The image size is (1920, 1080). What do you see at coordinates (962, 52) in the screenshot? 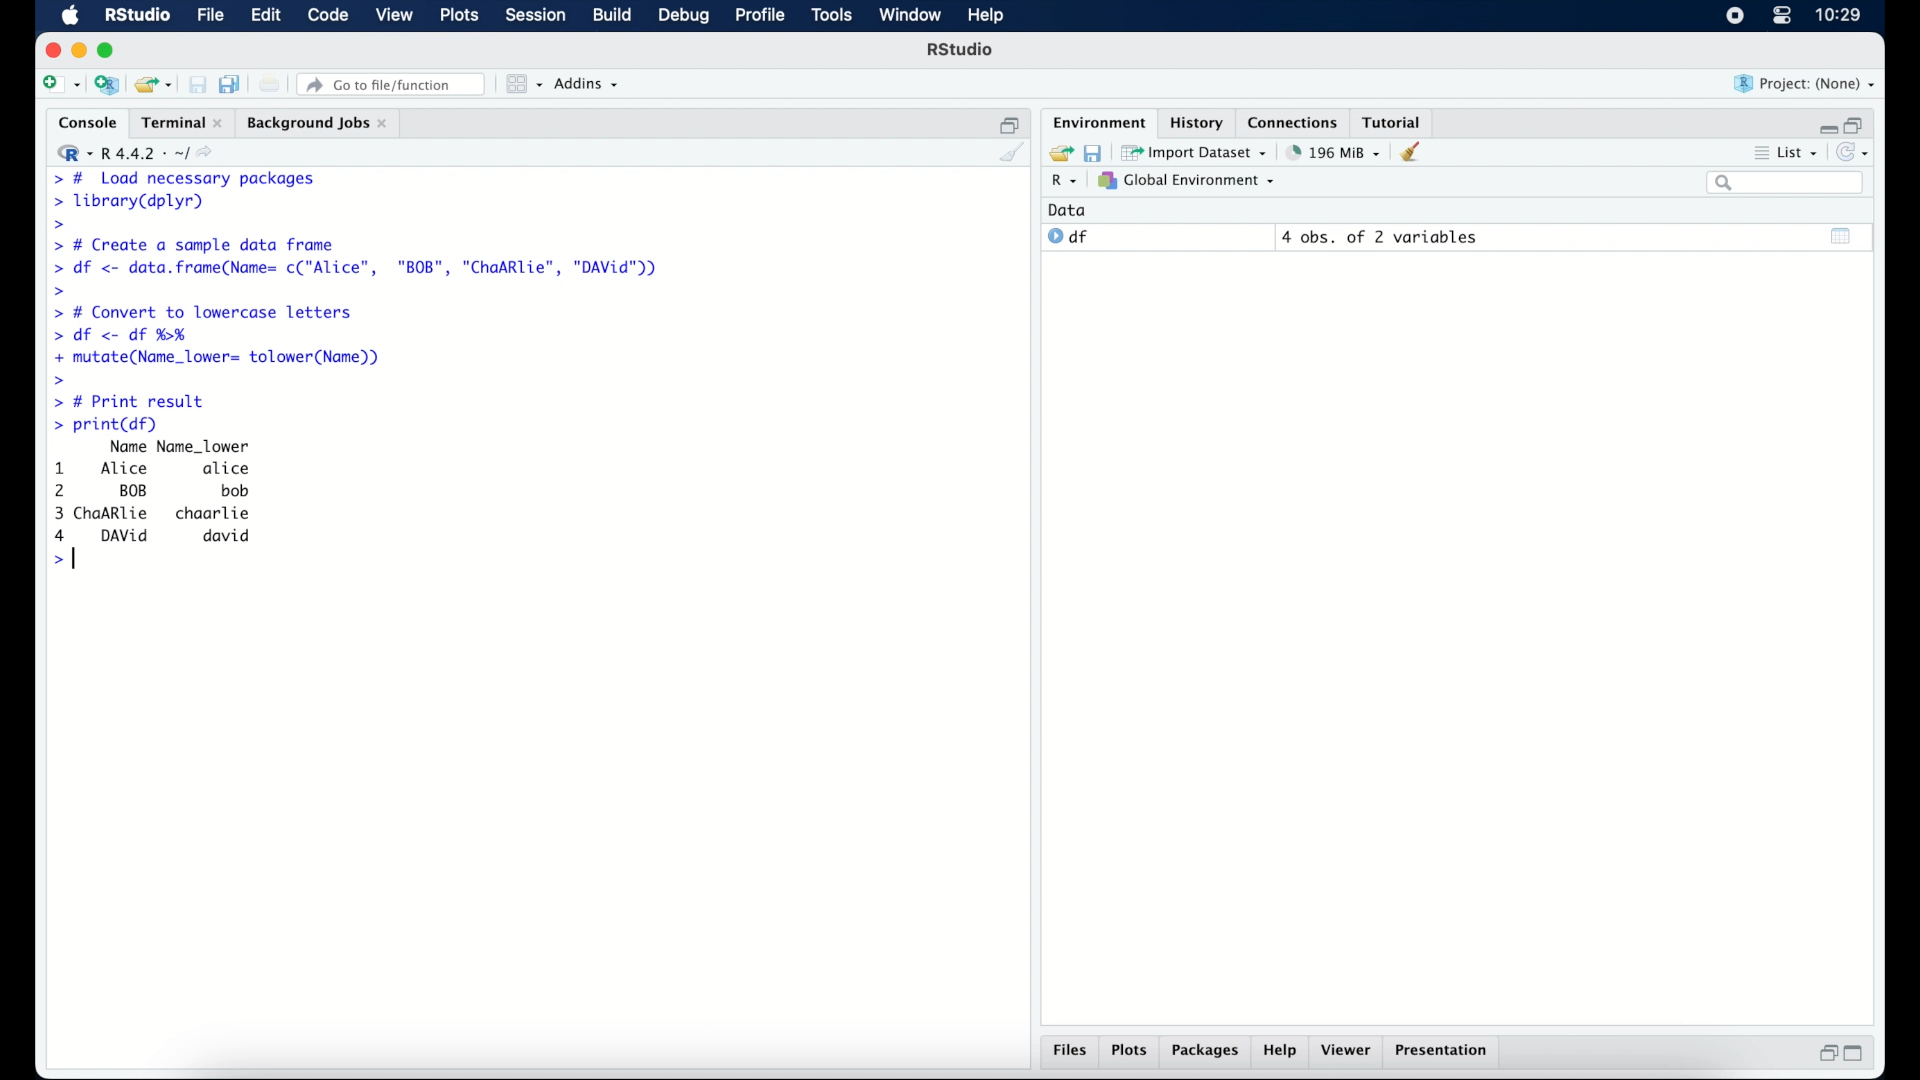
I see `R Studio` at bounding box center [962, 52].